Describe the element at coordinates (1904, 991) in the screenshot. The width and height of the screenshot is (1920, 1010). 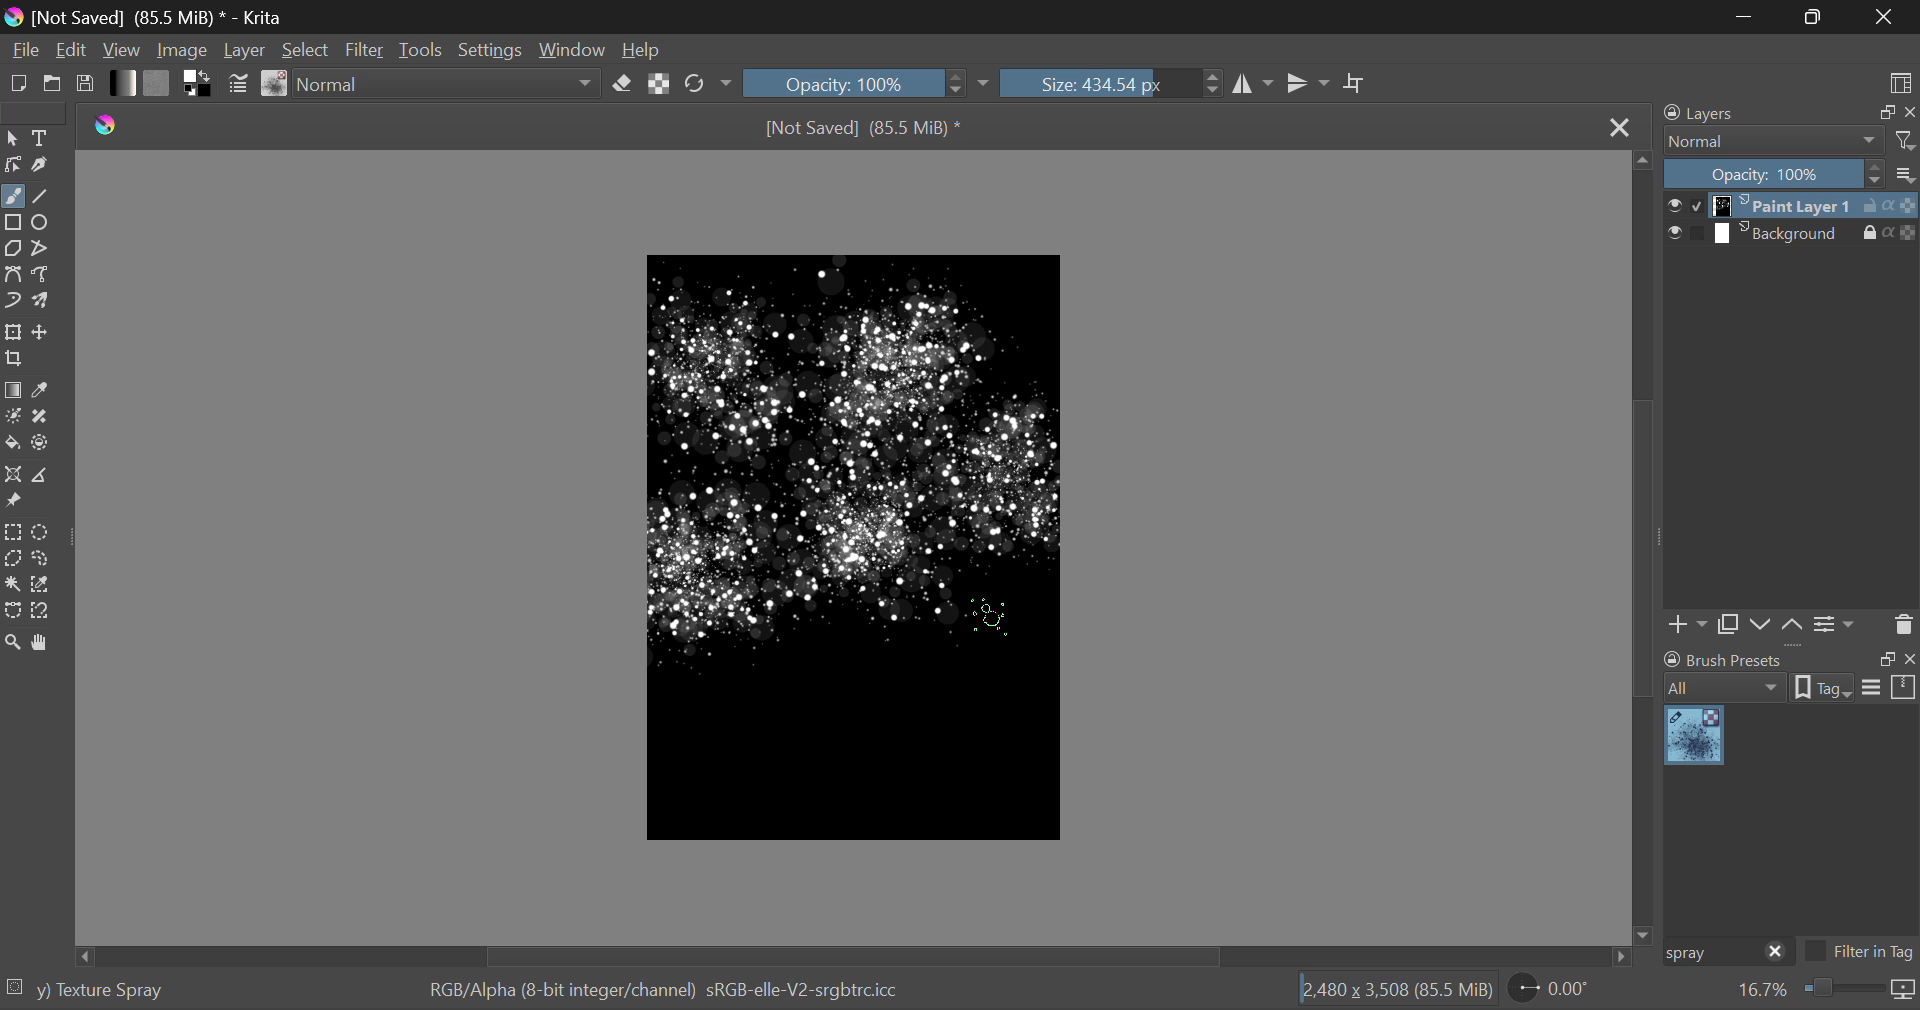
I see `icon` at that location.